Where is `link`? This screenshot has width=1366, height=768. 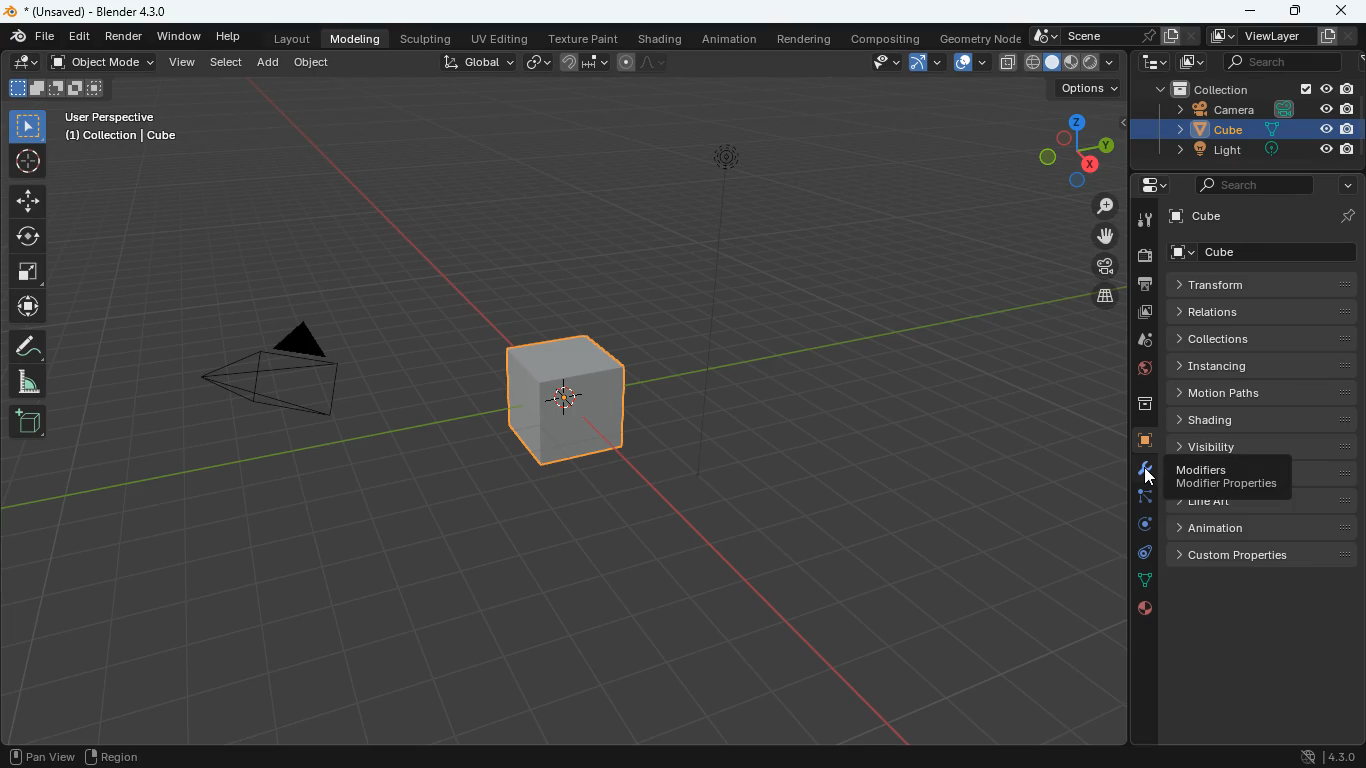 link is located at coordinates (540, 63).